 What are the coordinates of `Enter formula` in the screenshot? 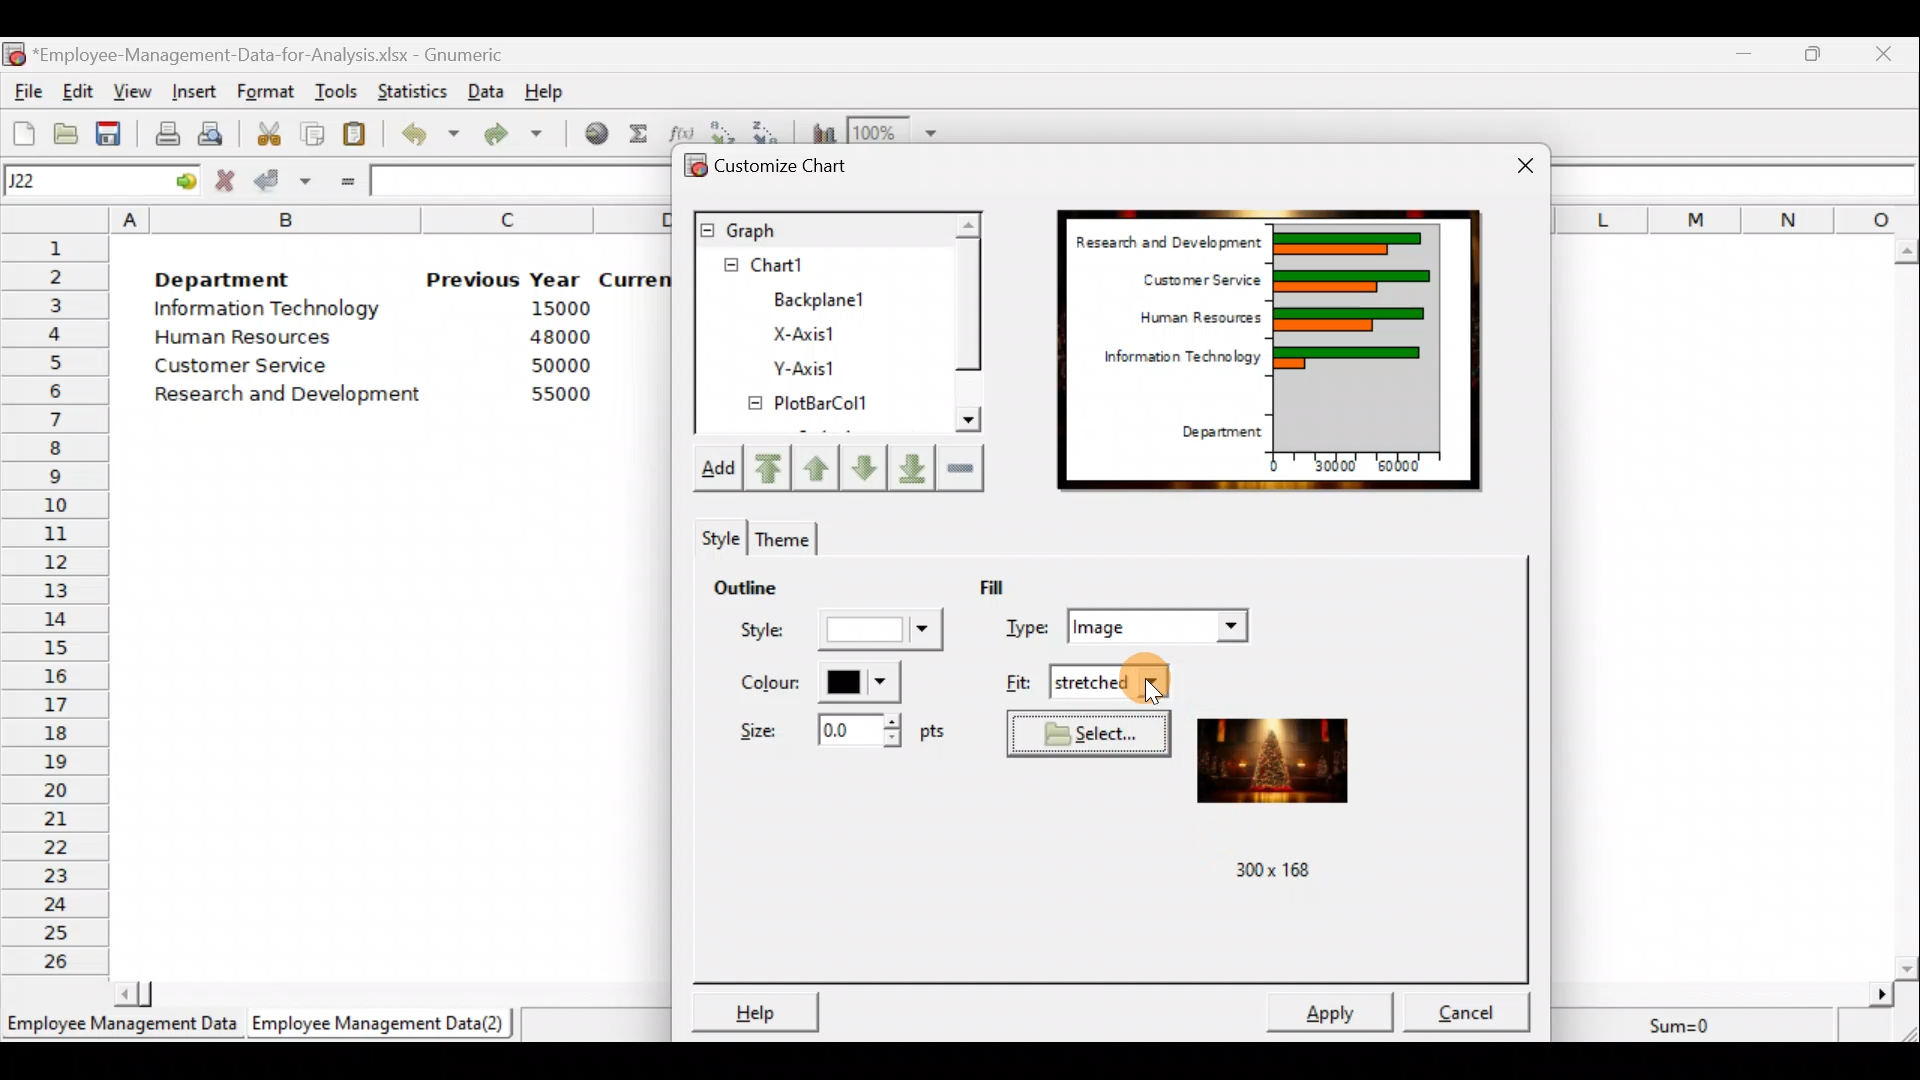 It's located at (344, 182).